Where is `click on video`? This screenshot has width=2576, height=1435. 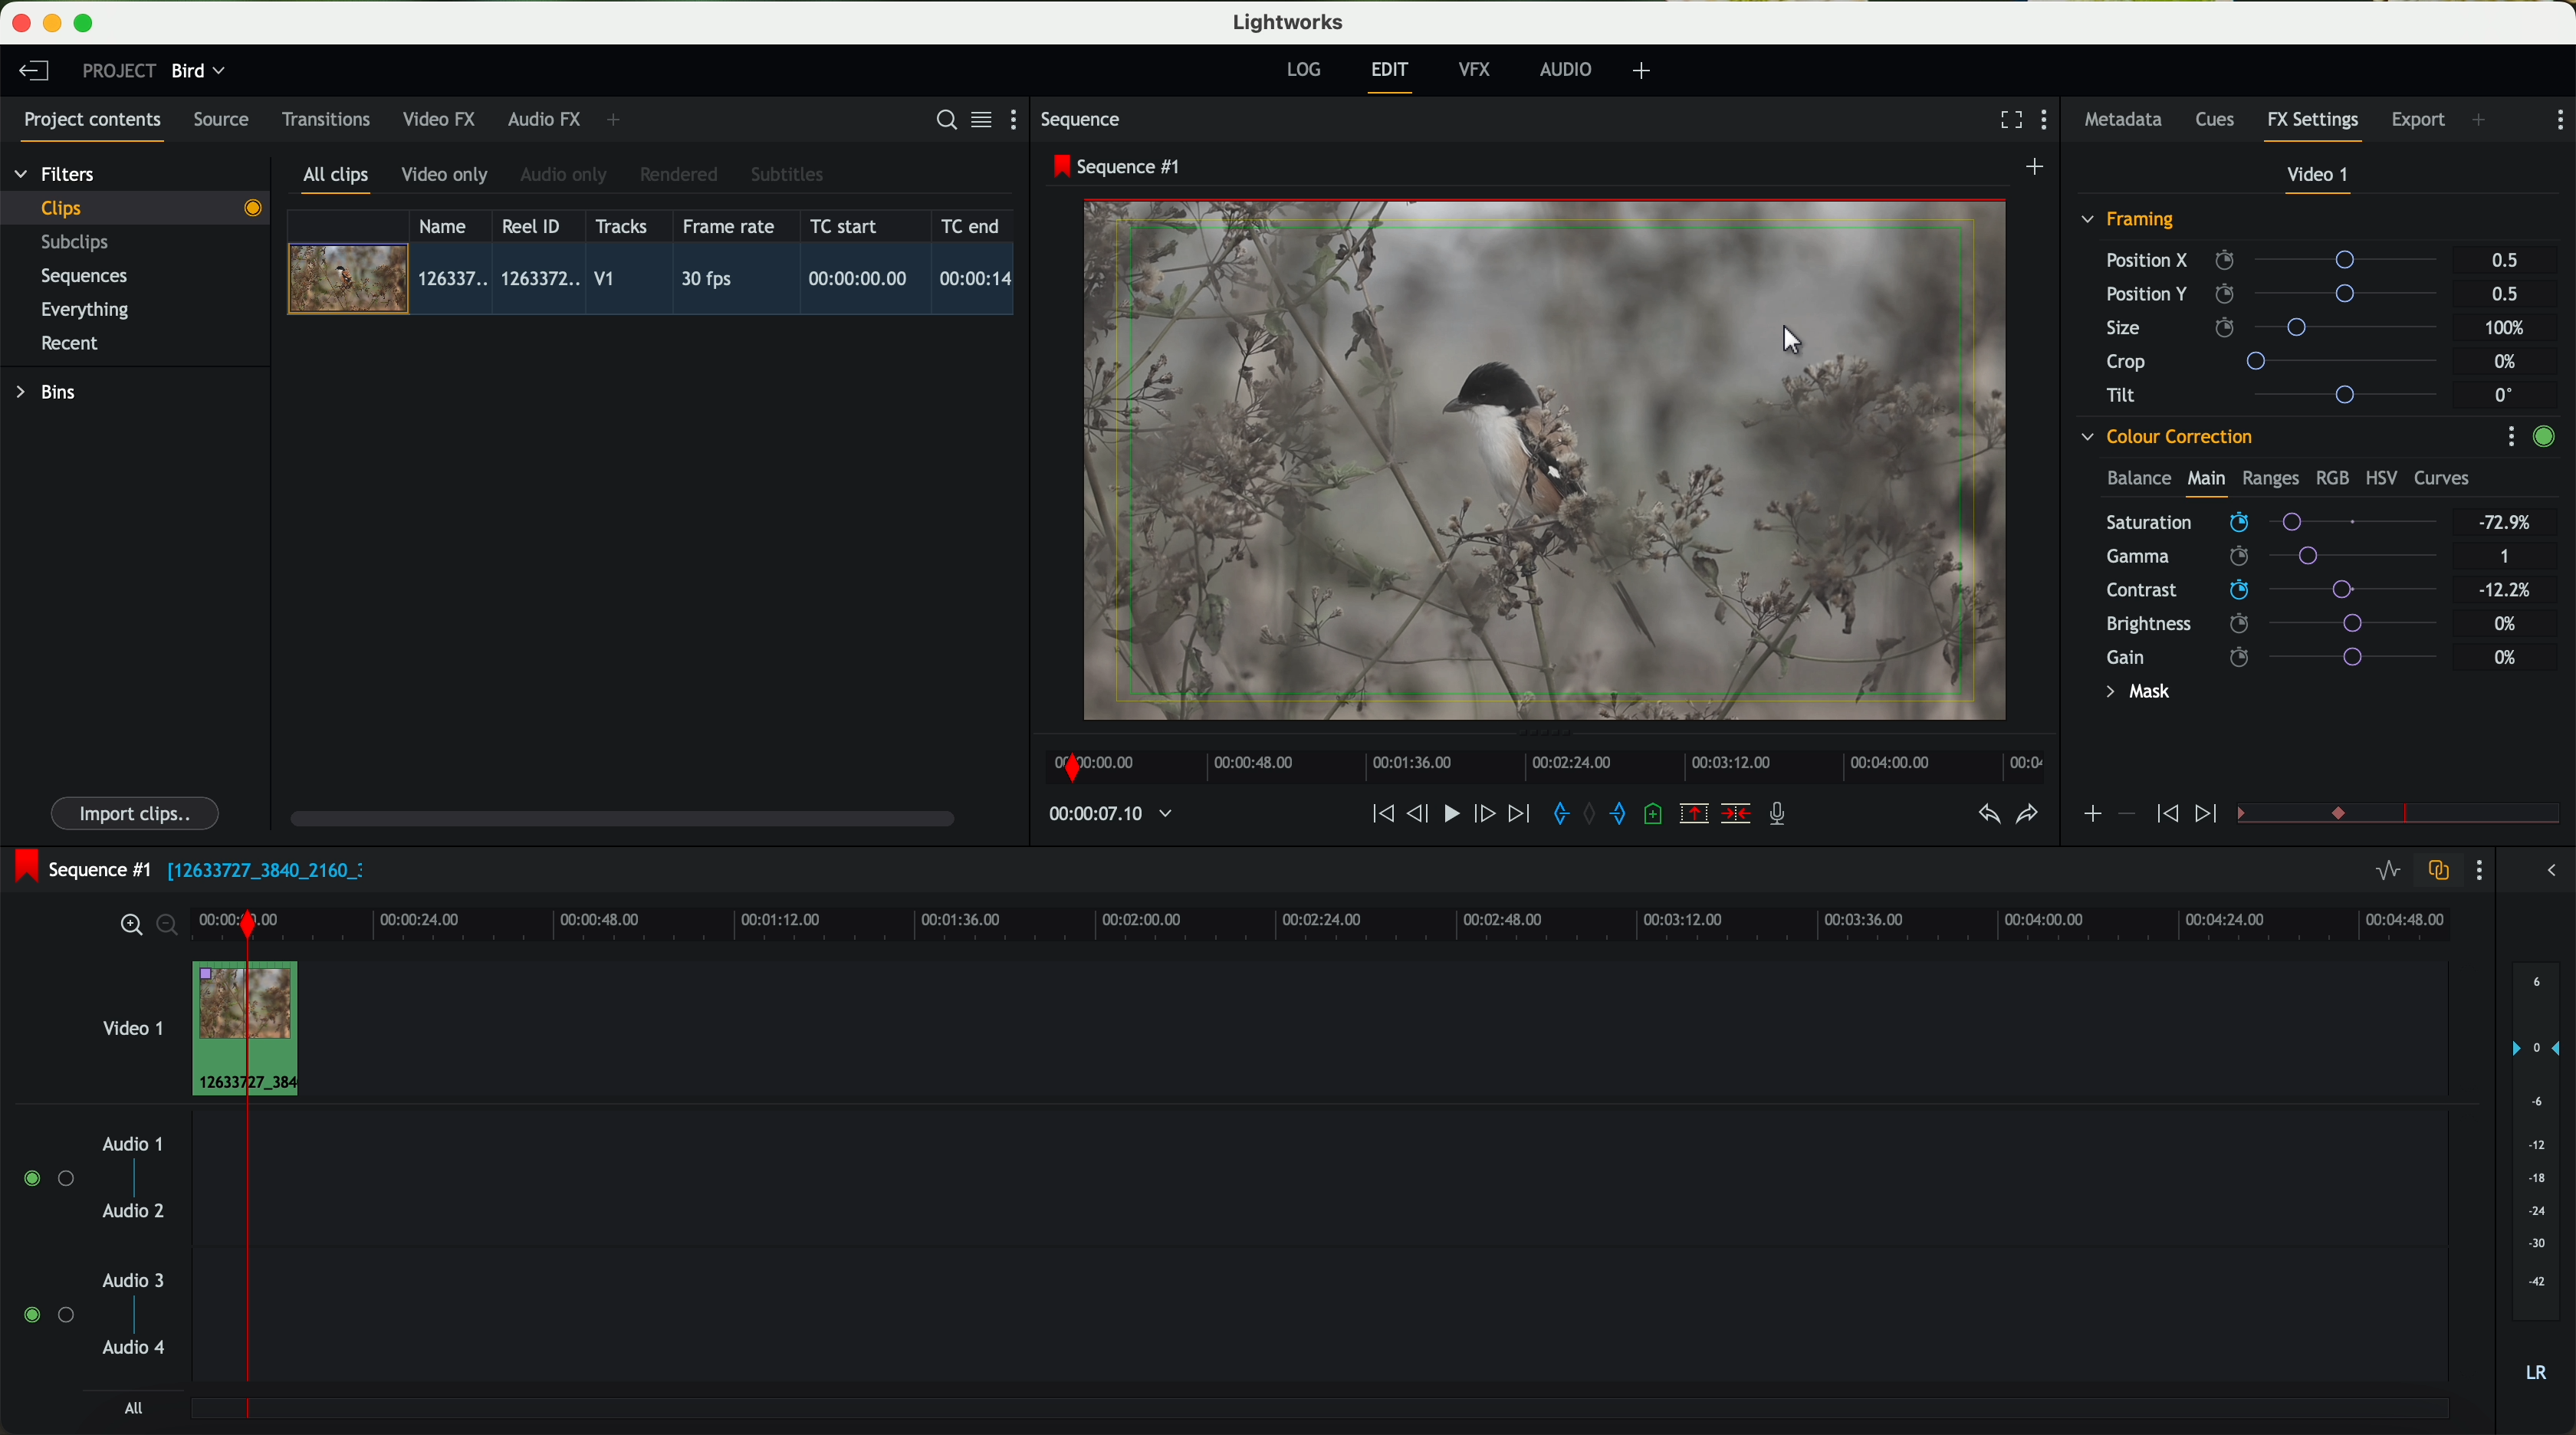 click on video is located at coordinates (657, 282).